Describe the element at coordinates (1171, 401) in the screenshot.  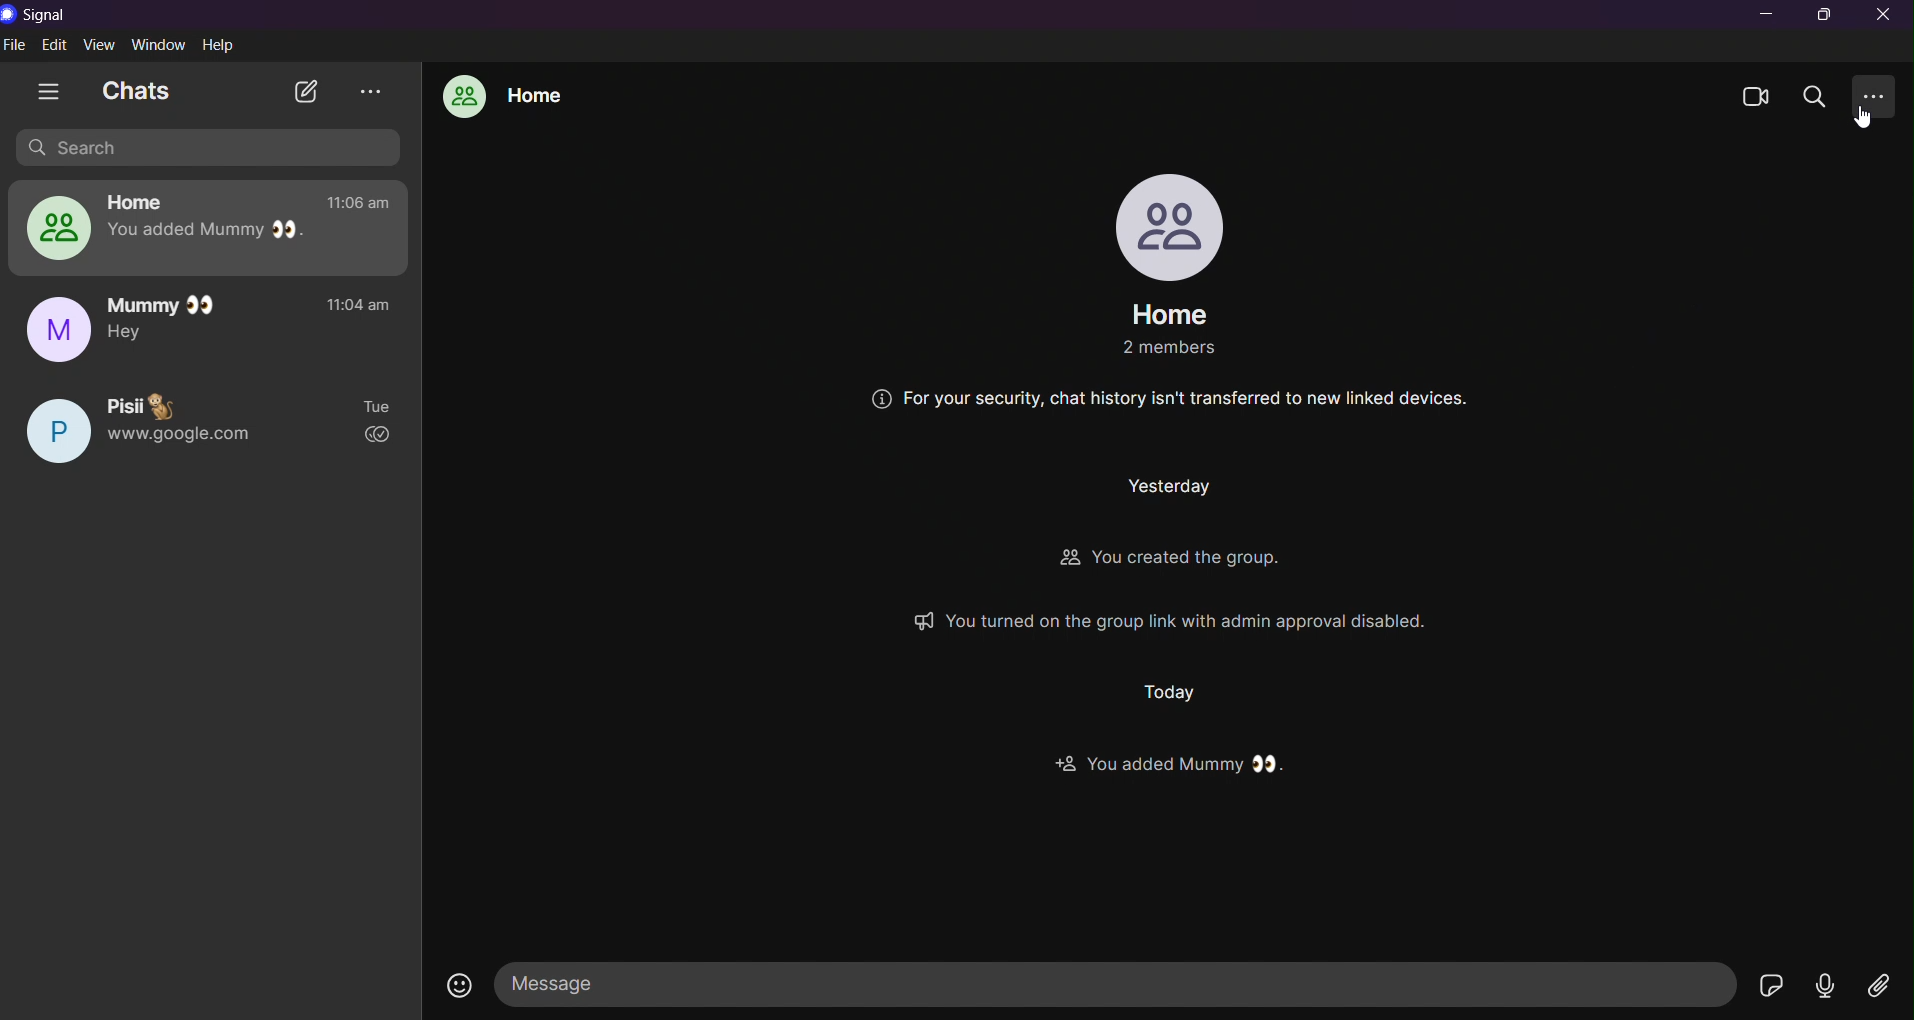
I see ` For your security, chat history isn't transferred to new linked devices.` at that location.